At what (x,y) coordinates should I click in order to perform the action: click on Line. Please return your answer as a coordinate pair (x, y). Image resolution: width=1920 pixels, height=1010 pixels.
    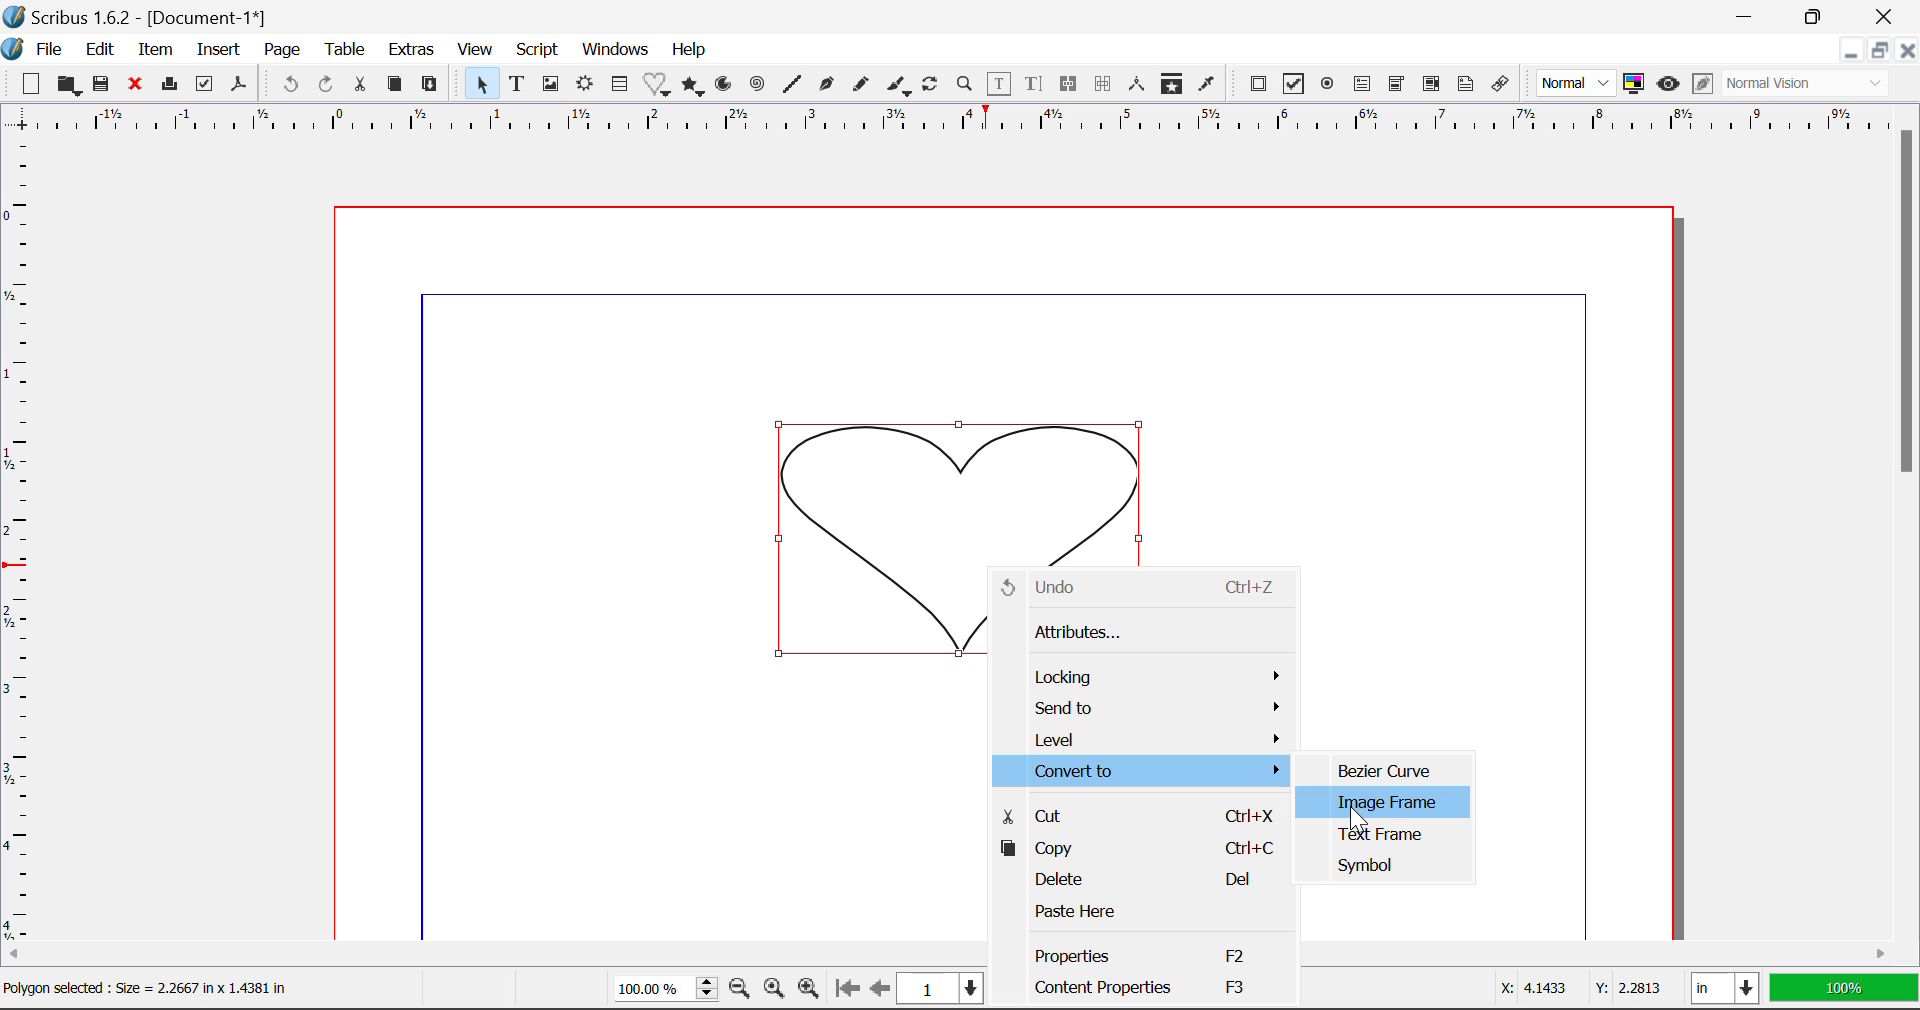
    Looking at the image, I should click on (794, 85).